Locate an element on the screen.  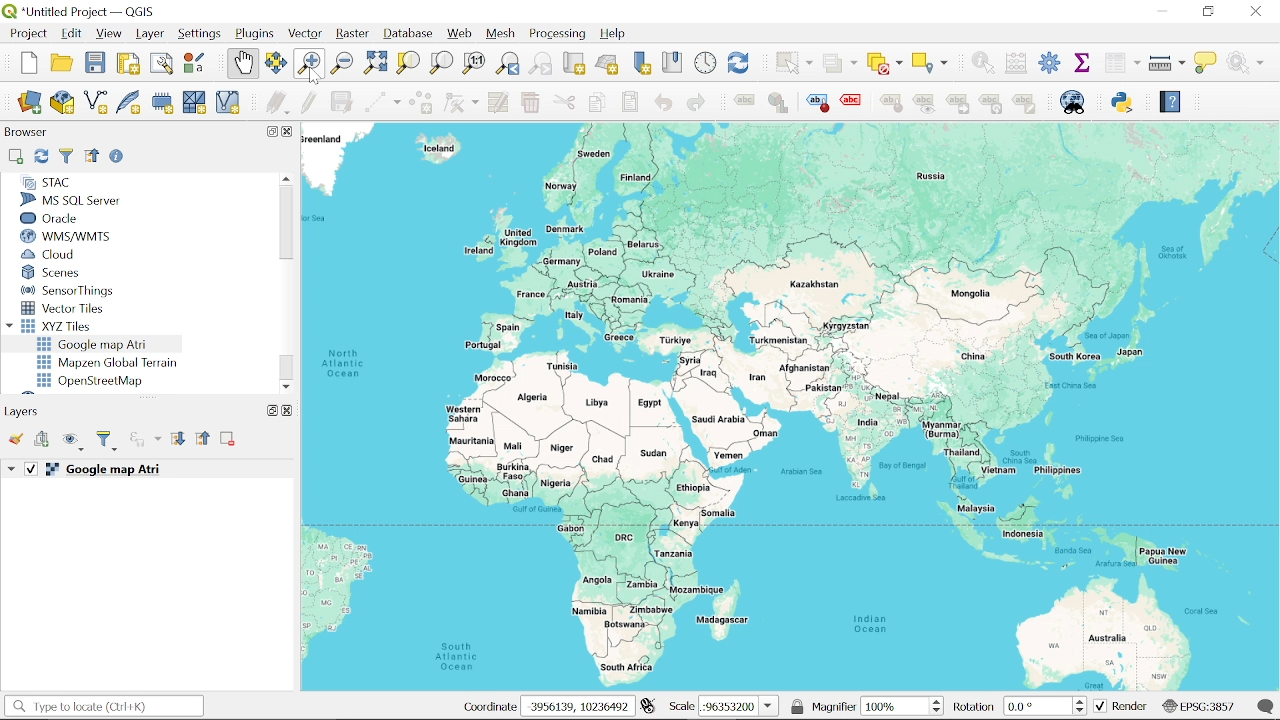
Modify the attributes if all selected features simultaneously is located at coordinates (499, 103).